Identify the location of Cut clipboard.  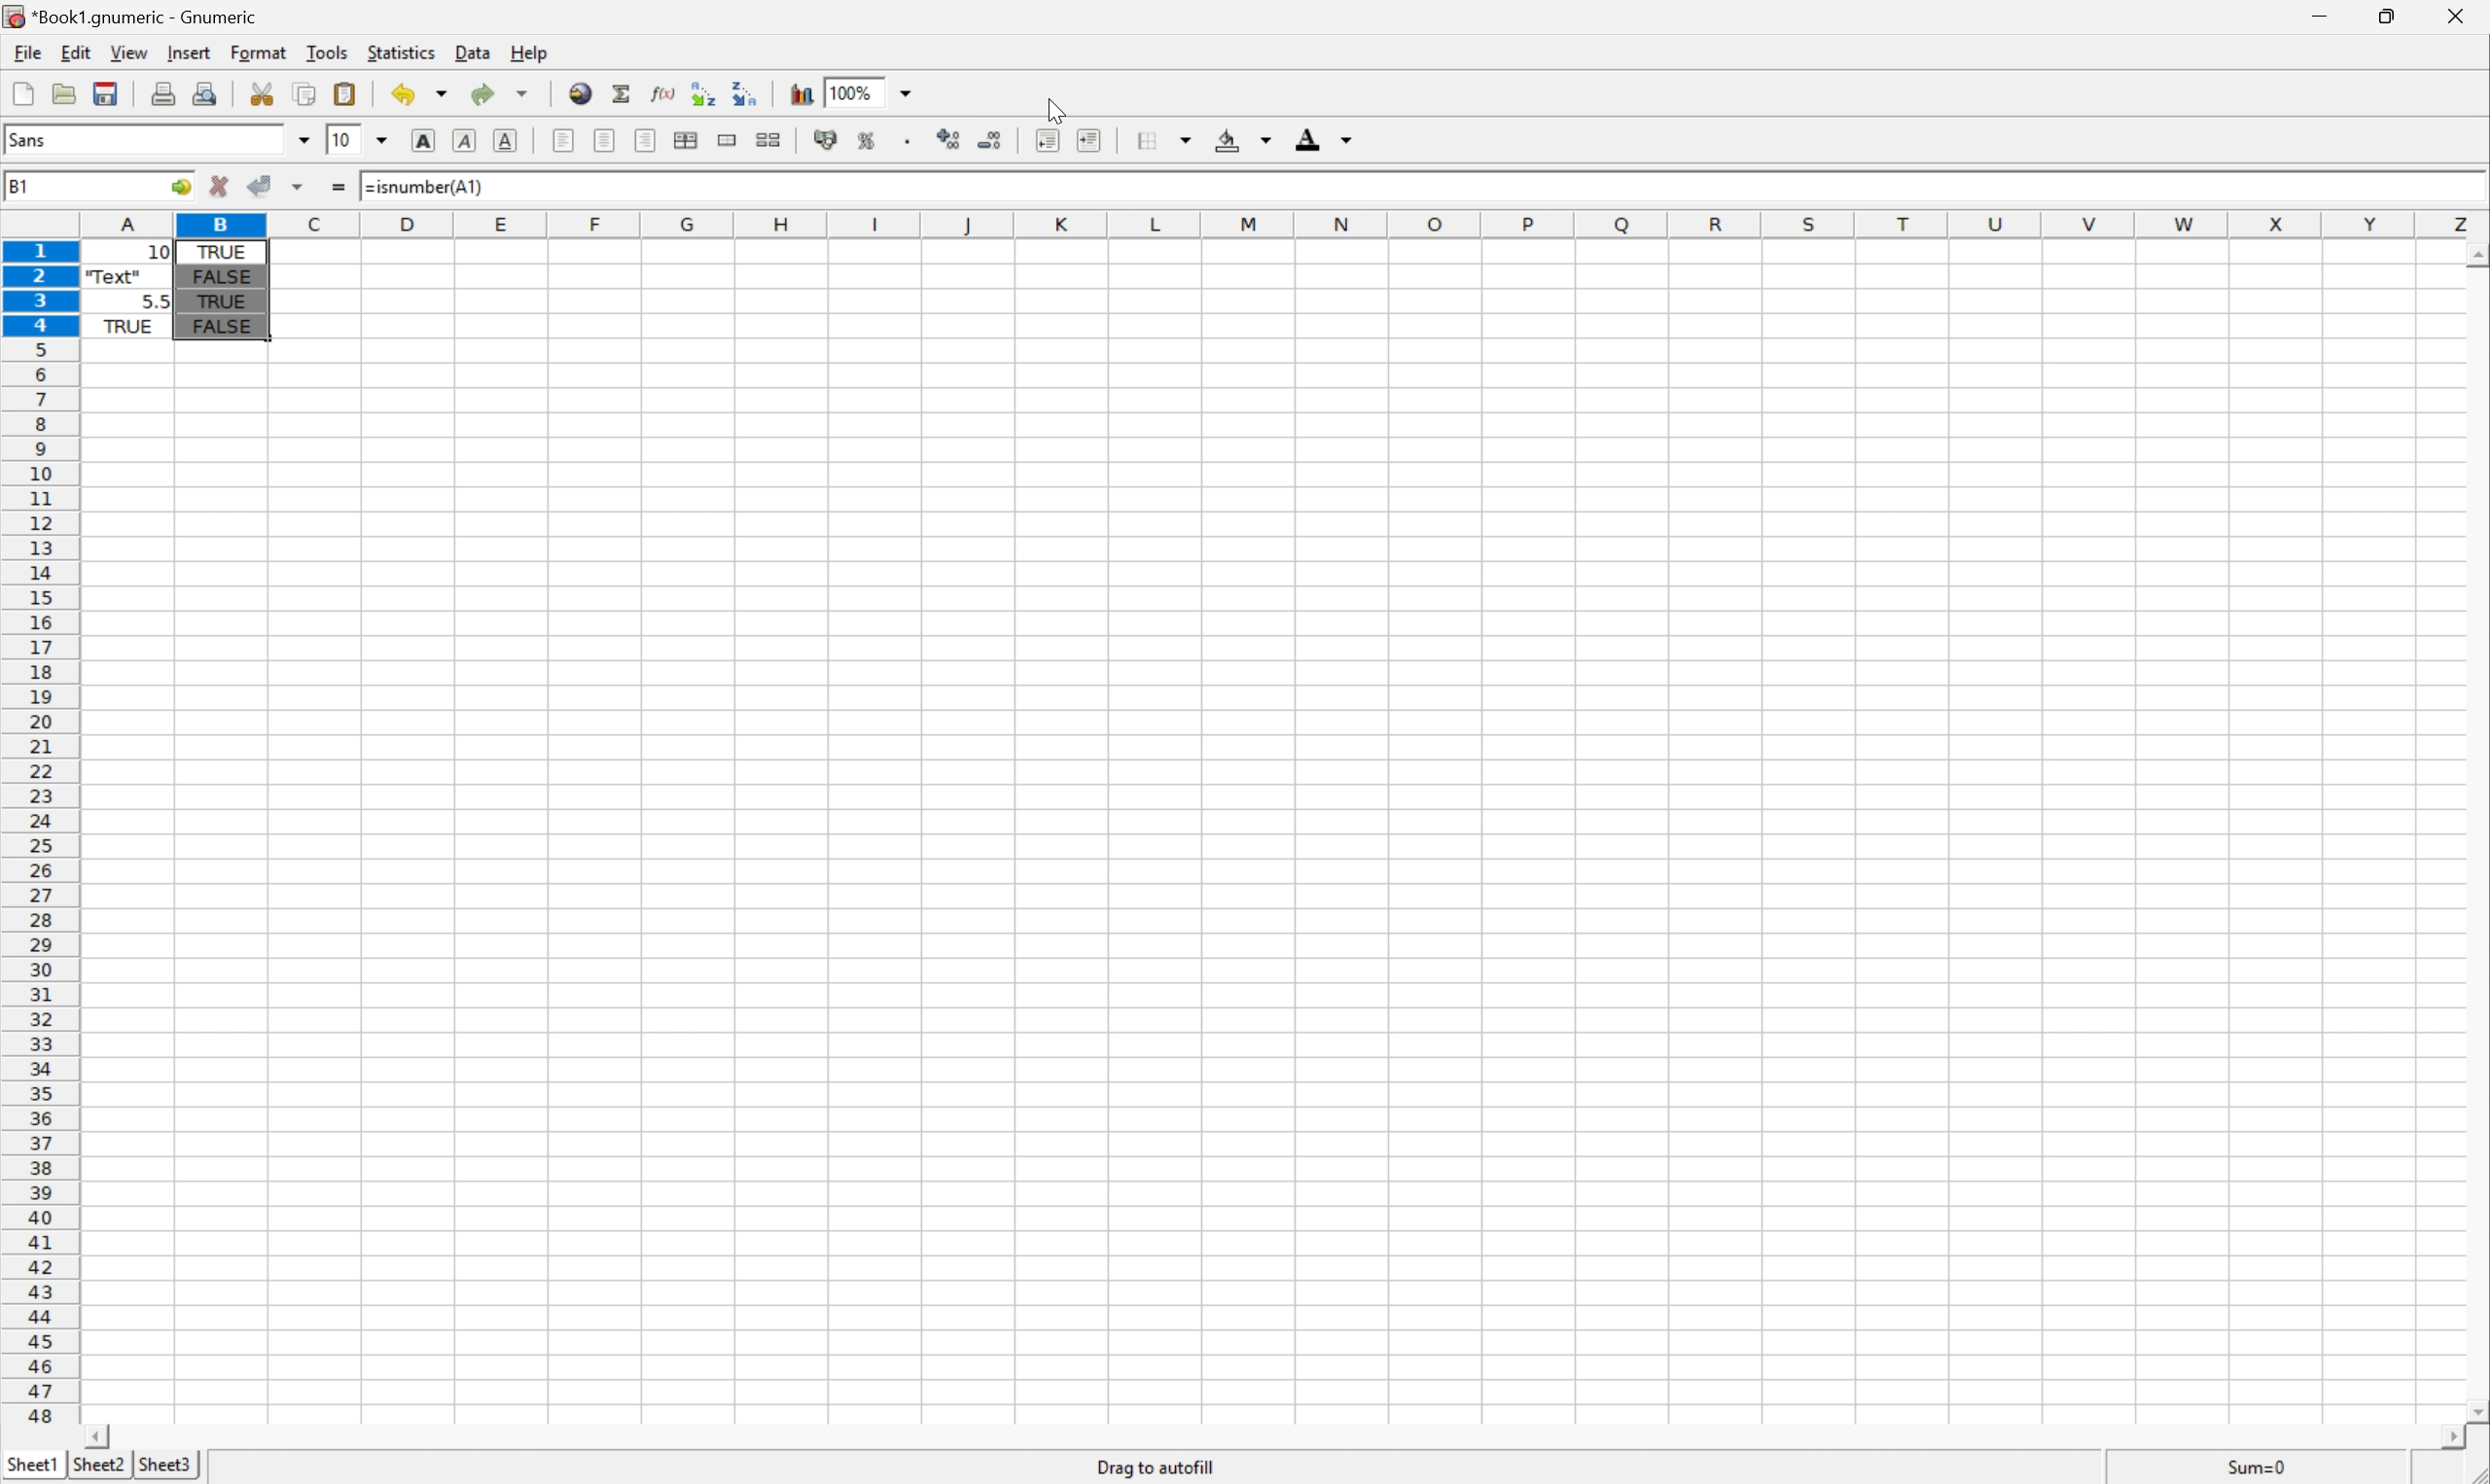
(262, 93).